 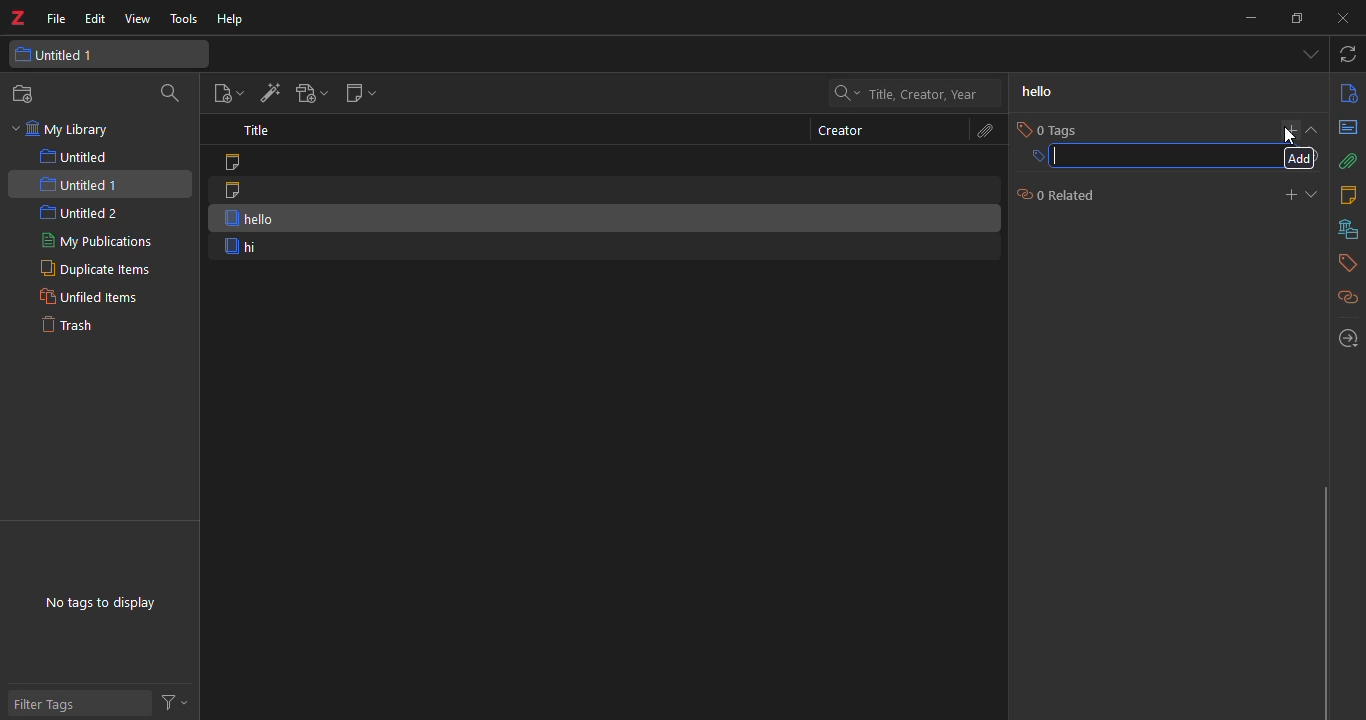 What do you see at coordinates (241, 163) in the screenshot?
I see `note` at bounding box center [241, 163].